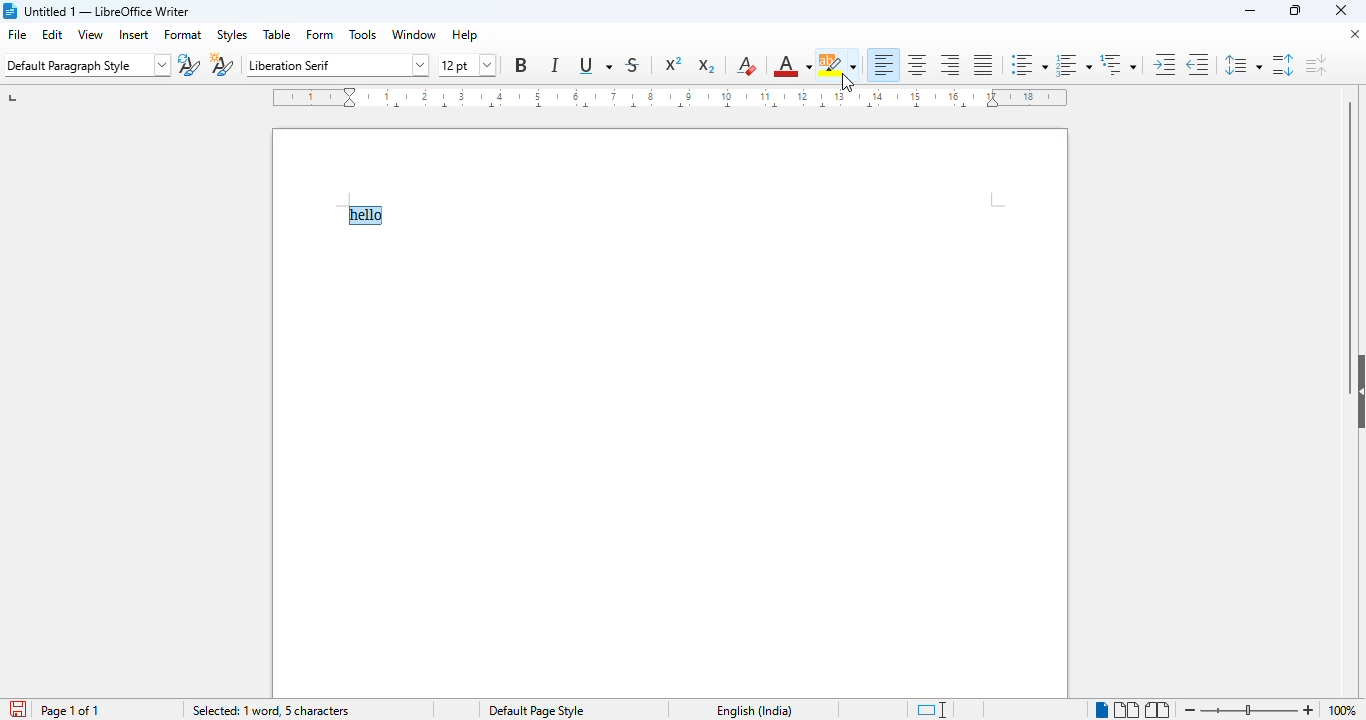 Image resolution: width=1366 pixels, height=720 pixels. What do you see at coordinates (884, 64) in the screenshot?
I see `align left` at bounding box center [884, 64].